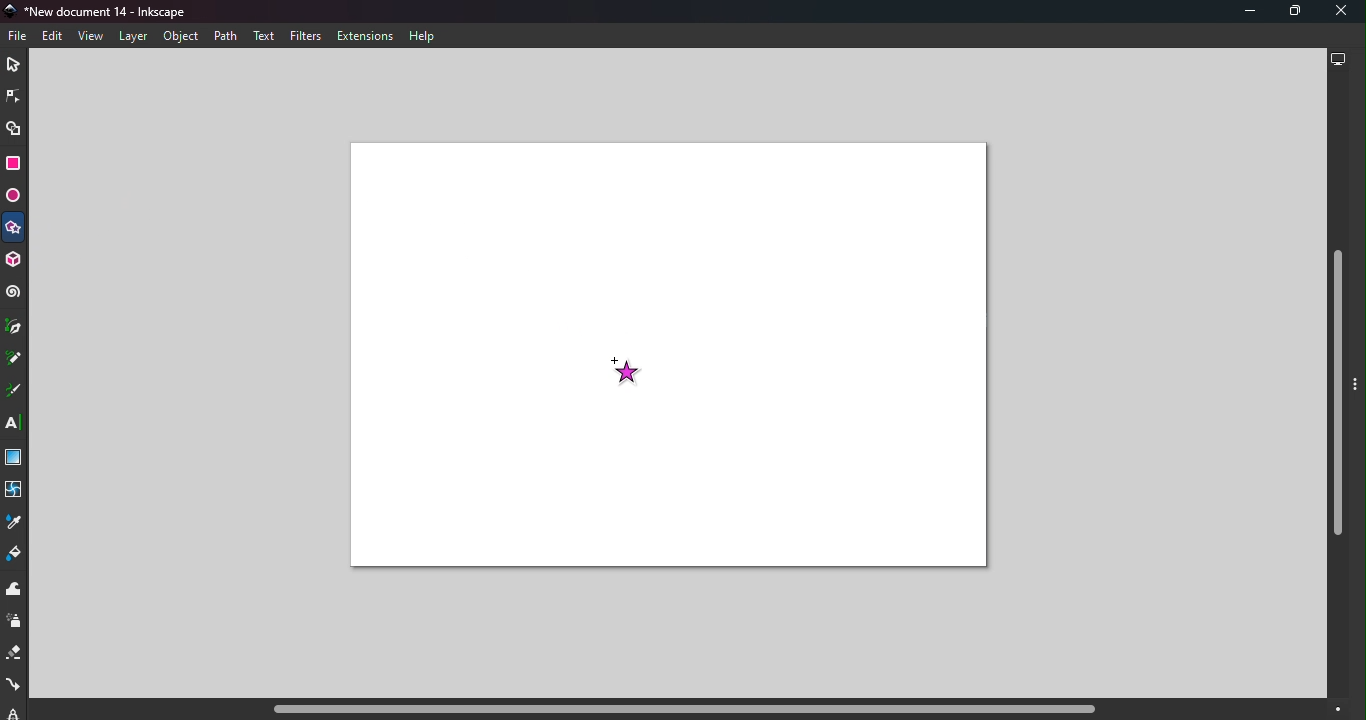 The image size is (1366, 720). I want to click on Eraser tool, so click(13, 657).